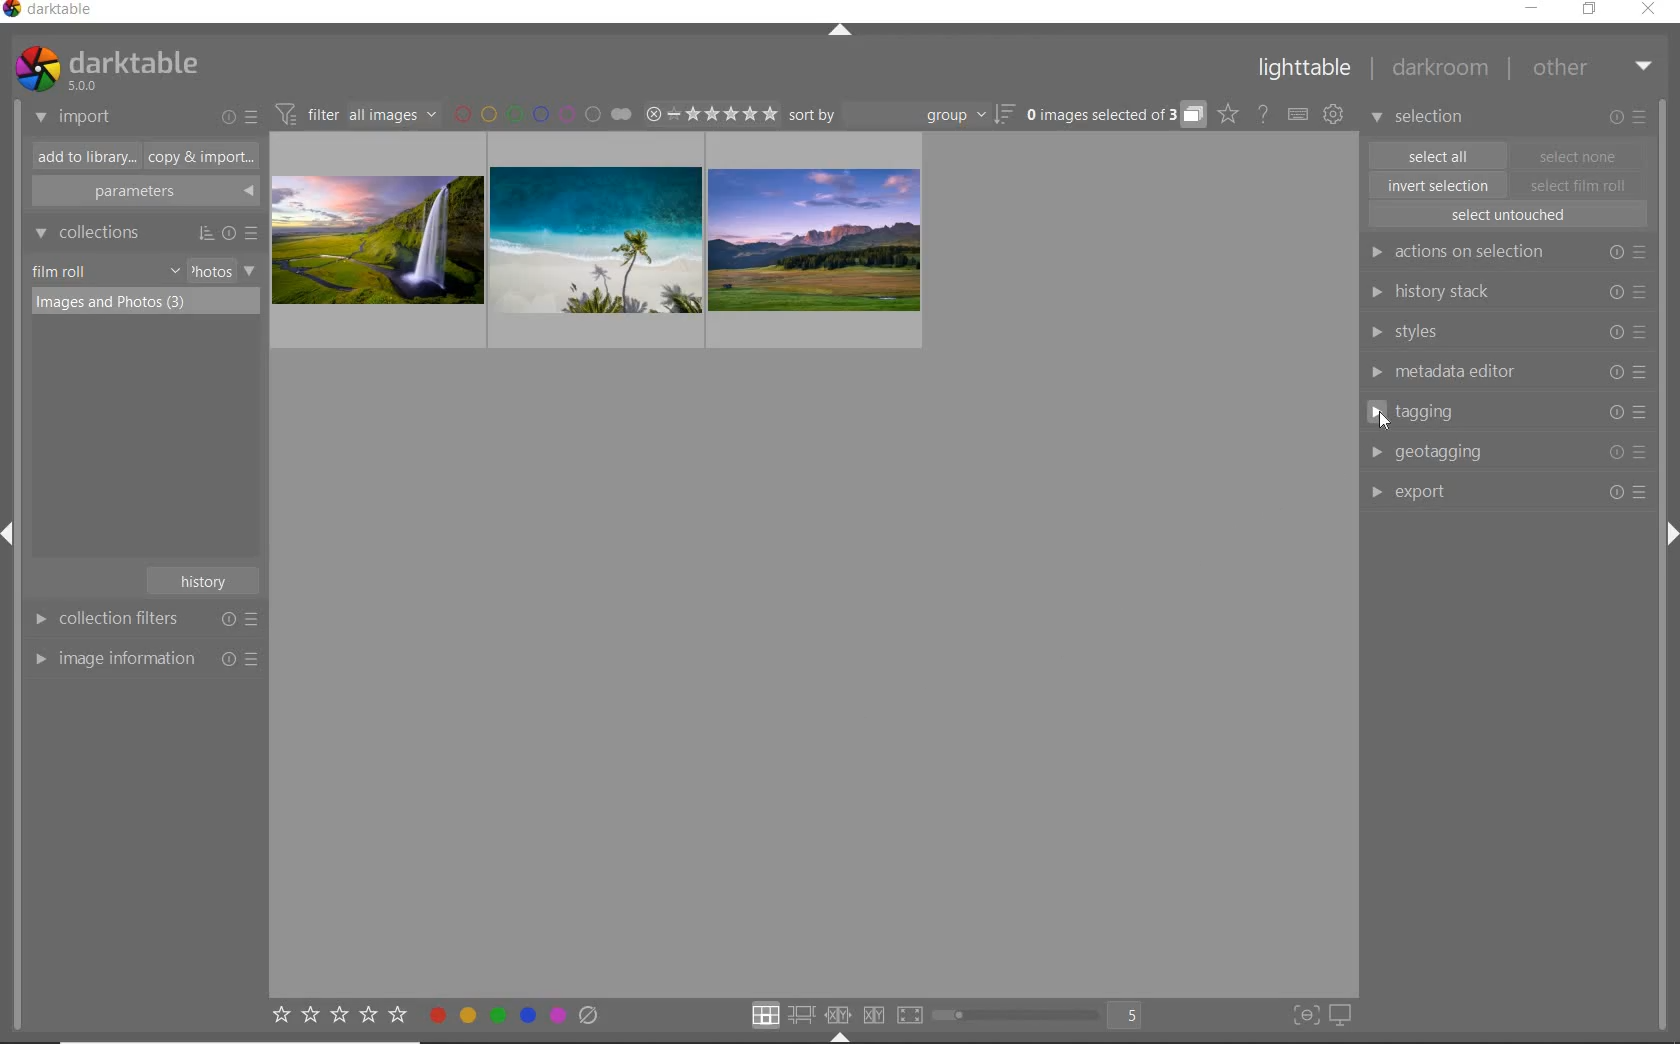 This screenshot has width=1680, height=1044. Describe the element at coordinates (1114, 116) in the screenshot. I see `expand grouped images` at that location.